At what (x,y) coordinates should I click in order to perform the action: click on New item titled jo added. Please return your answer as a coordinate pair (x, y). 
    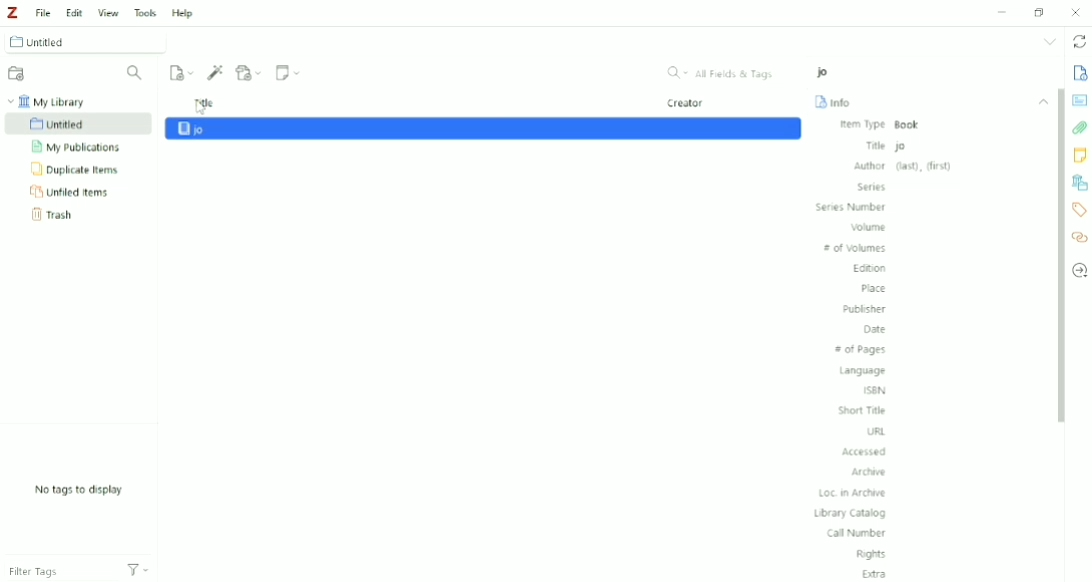
    Looking at the image, I should click on (483, 128).